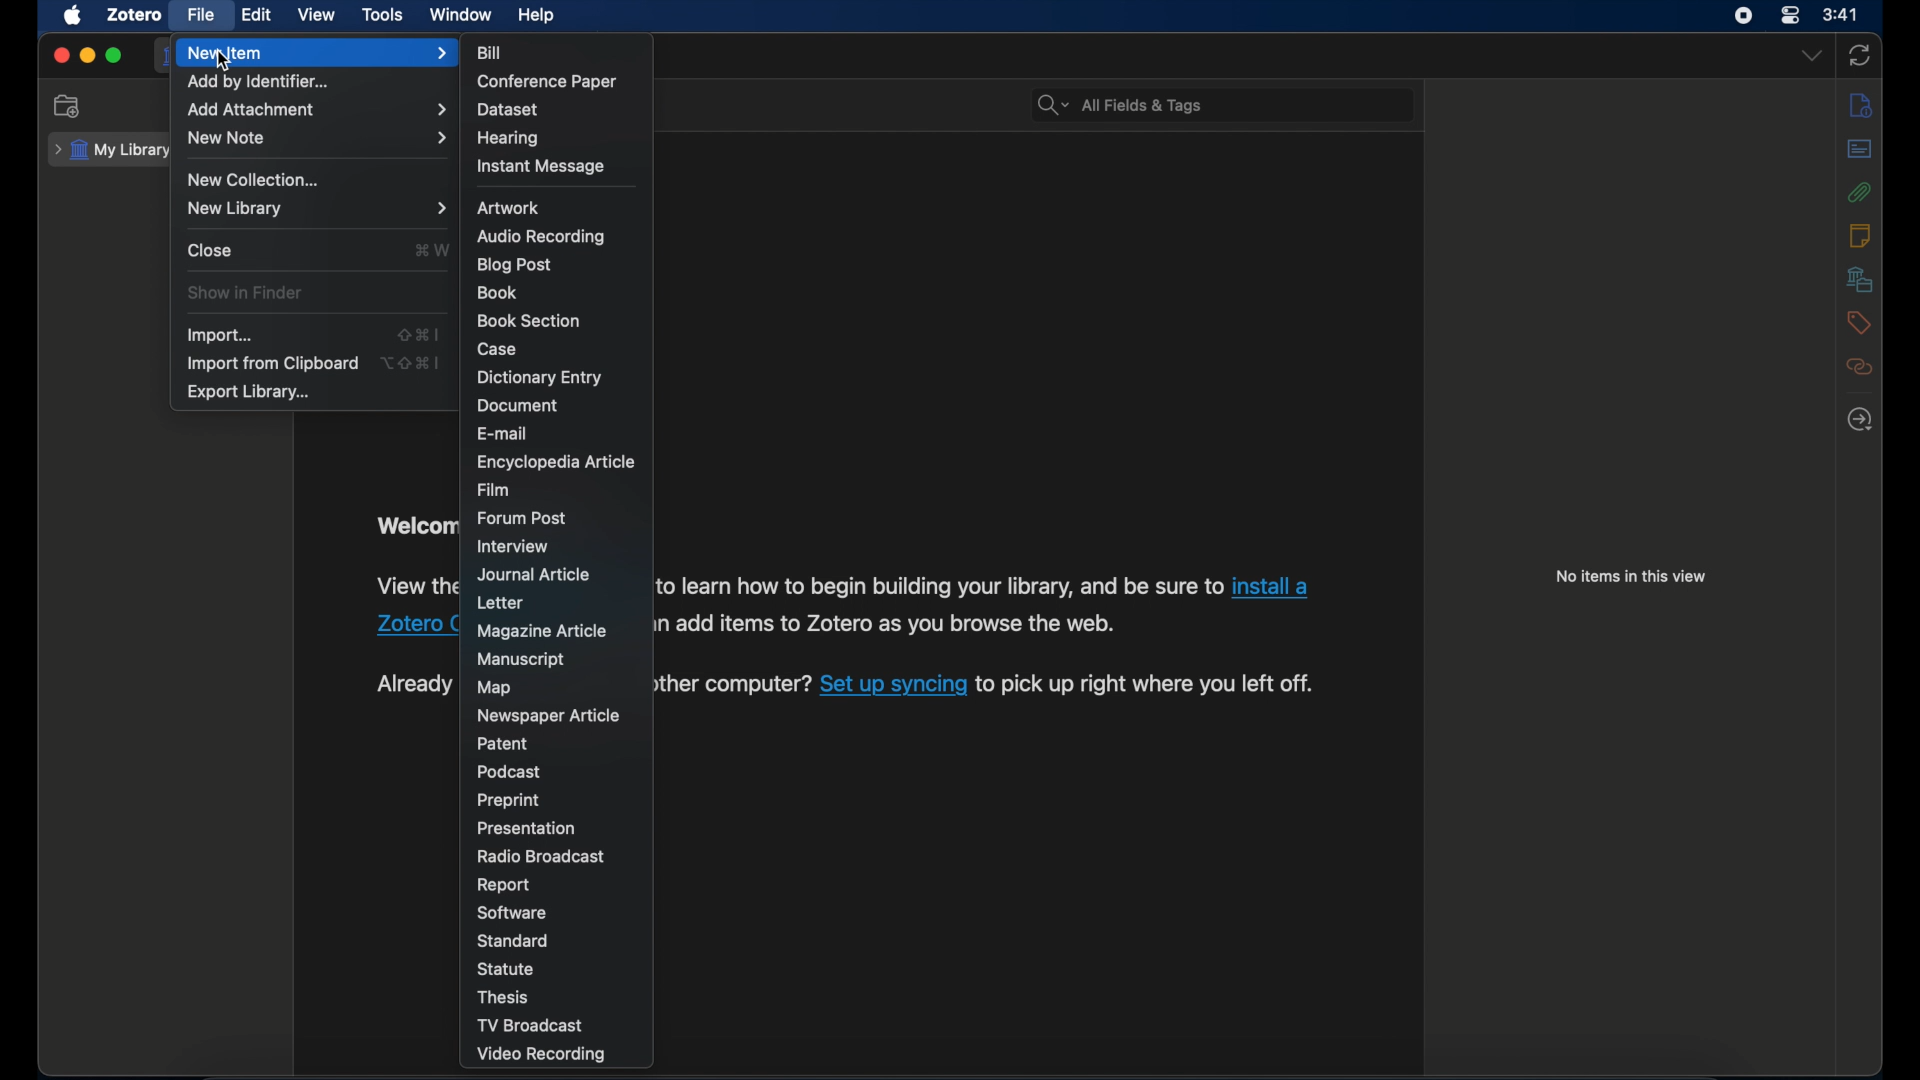 The width and height of the screenshot is (1920, 1080). What do you see at coordinates (503, 743) in the screenshot?
I see `patent` at bounding box center [503, 743].